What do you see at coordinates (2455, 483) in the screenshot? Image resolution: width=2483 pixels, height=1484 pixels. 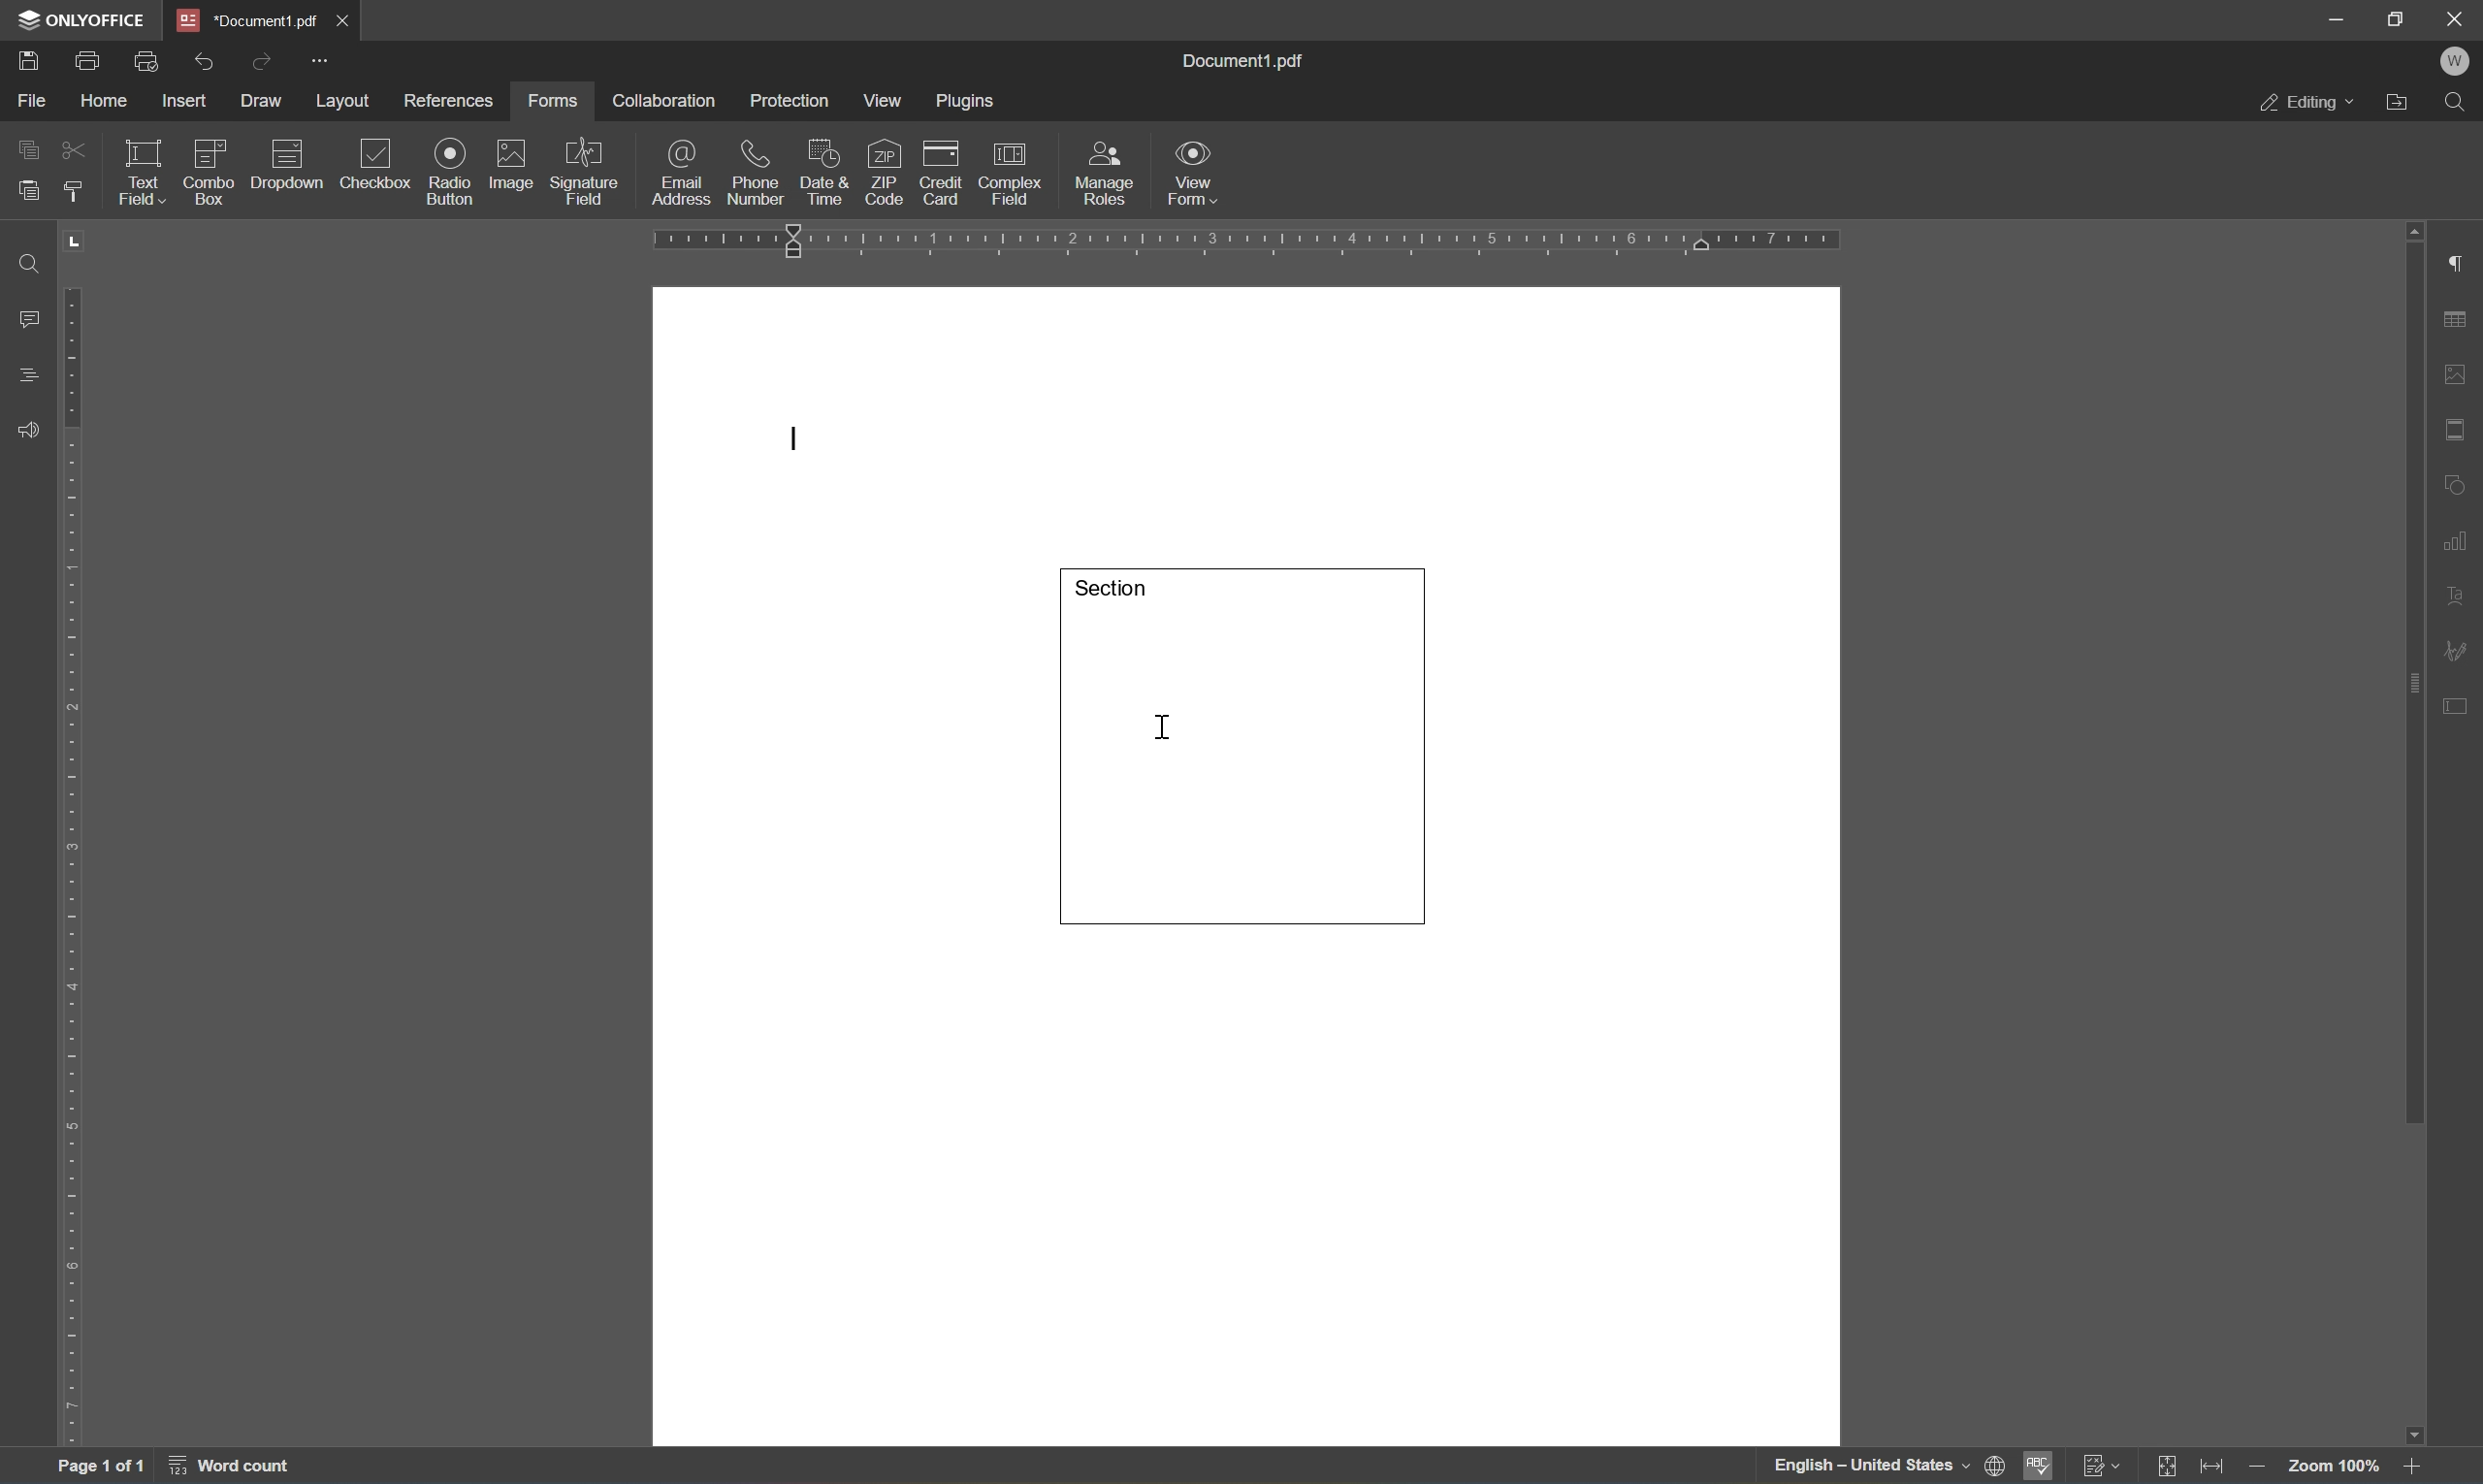 I see `shape settings` at bounding box center [2455, 483].